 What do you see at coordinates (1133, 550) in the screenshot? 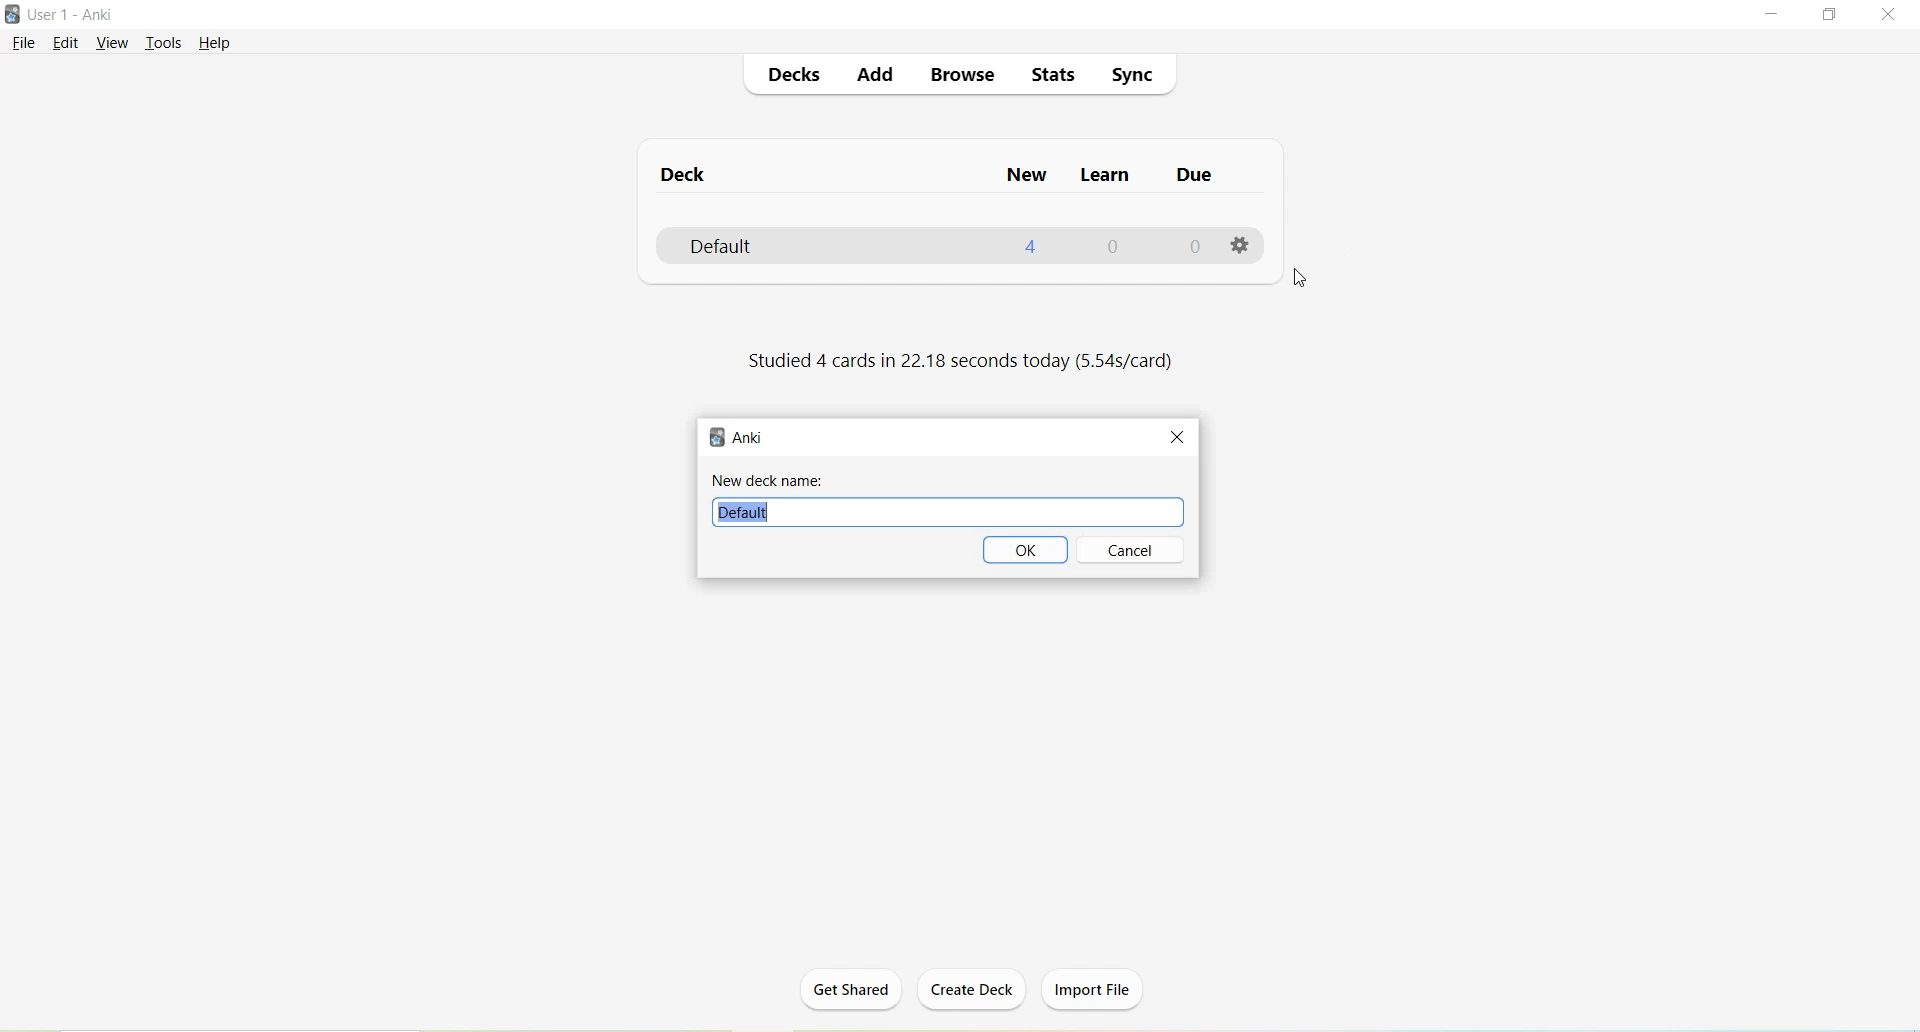
I see `Cancel` at bounding box center [1133, 550].